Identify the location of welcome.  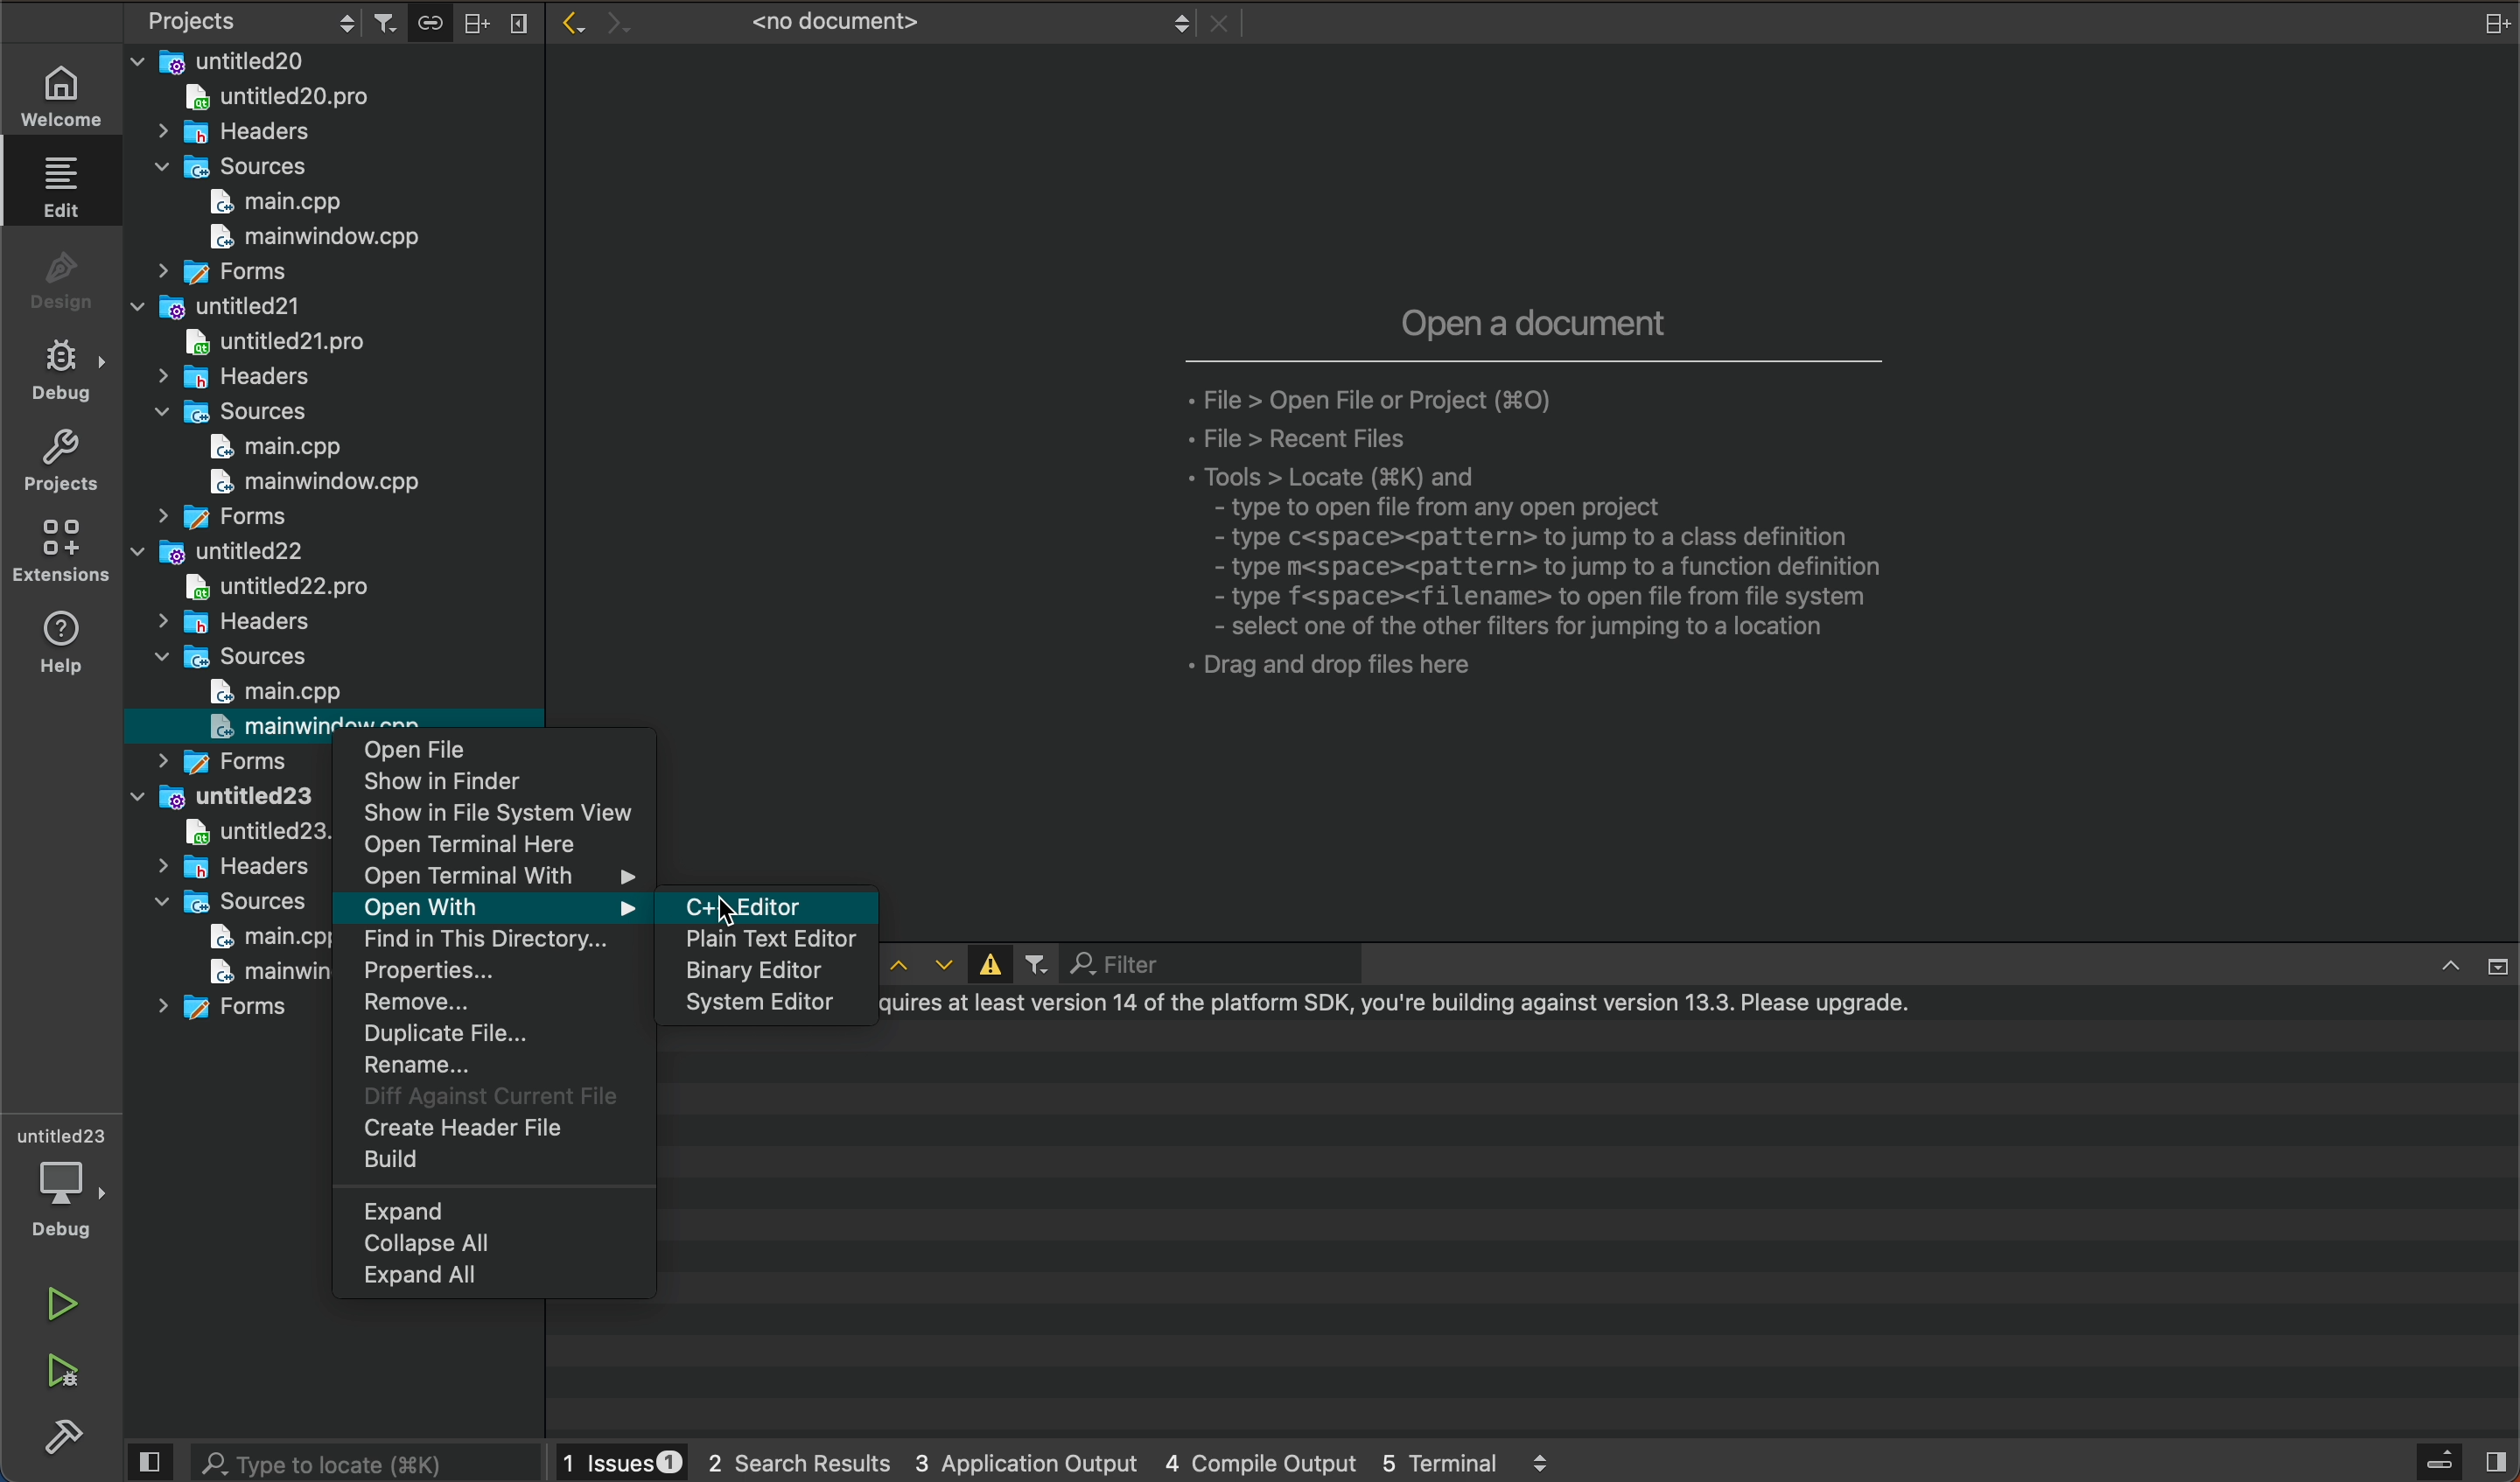
(60, 90).